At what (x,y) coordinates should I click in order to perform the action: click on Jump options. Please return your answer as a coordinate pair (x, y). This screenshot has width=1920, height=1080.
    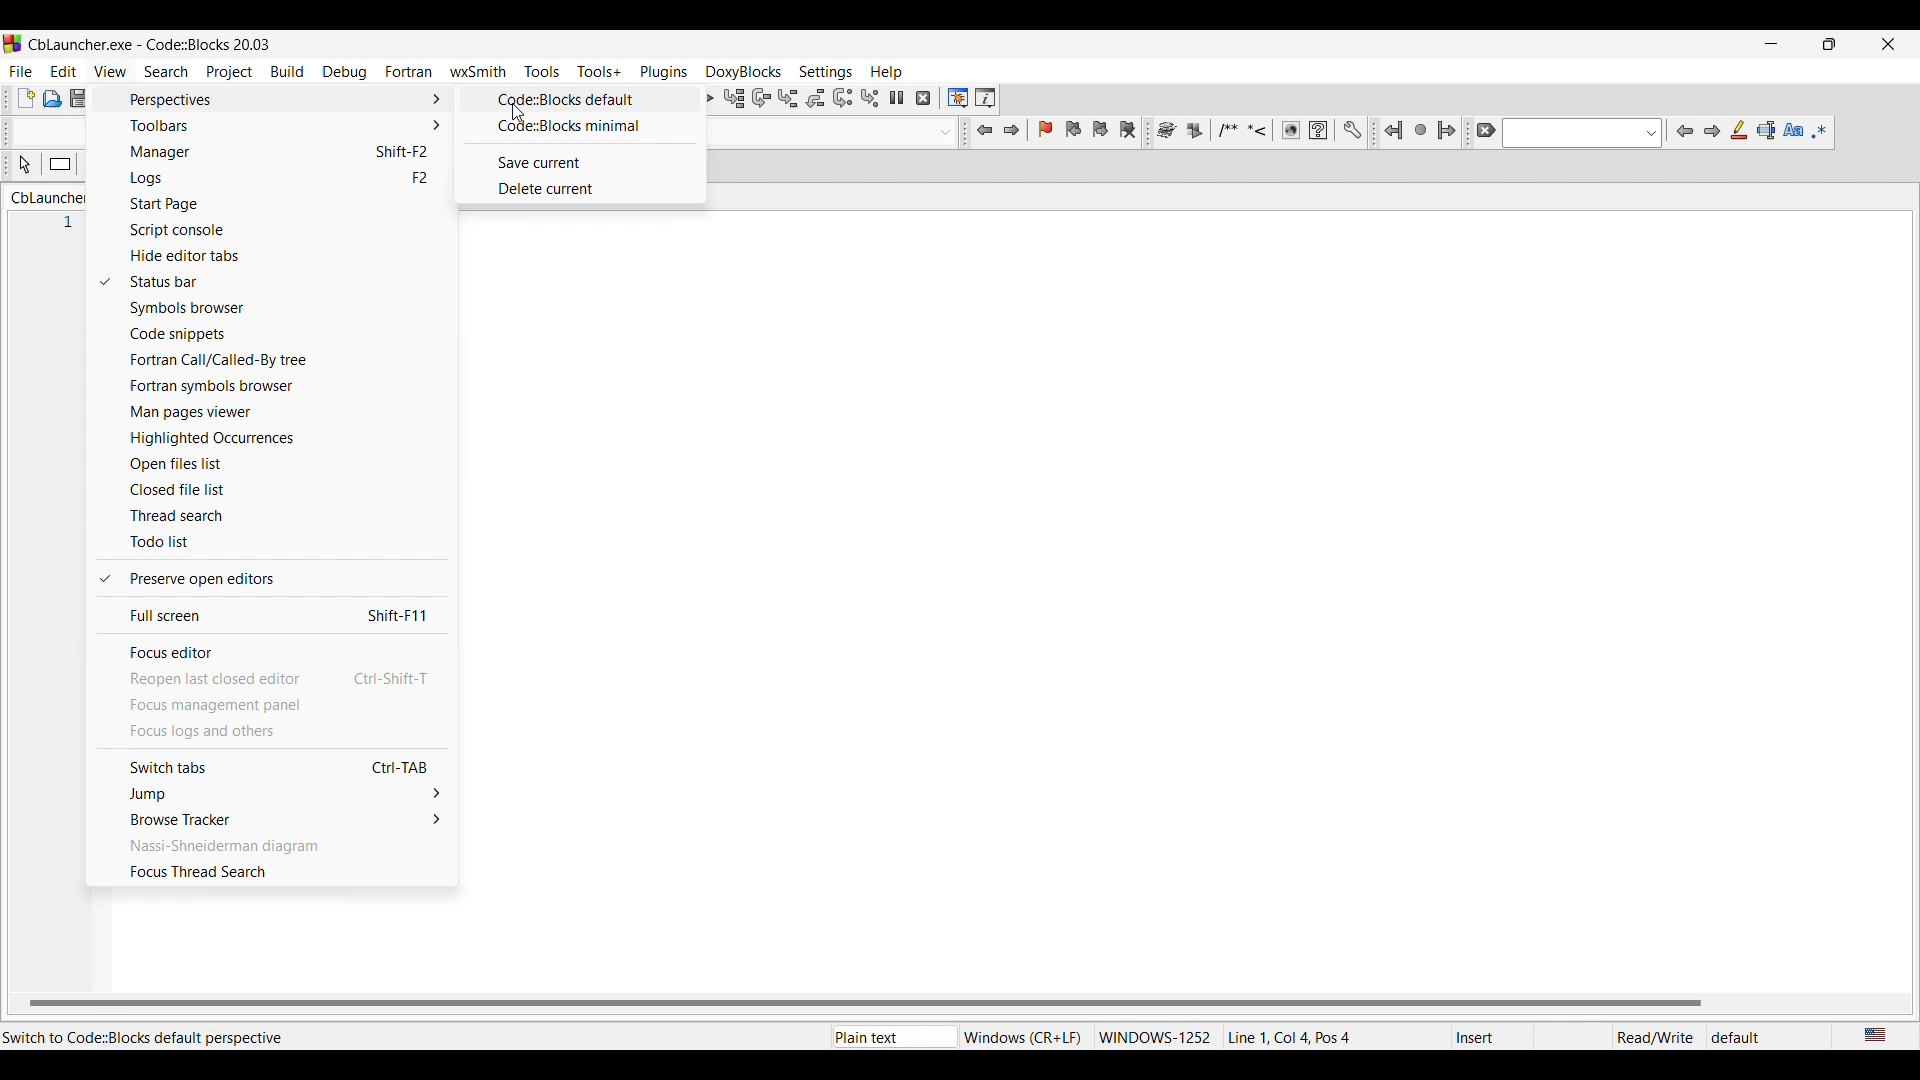
    Looking at the image, I should click on (275, 794).